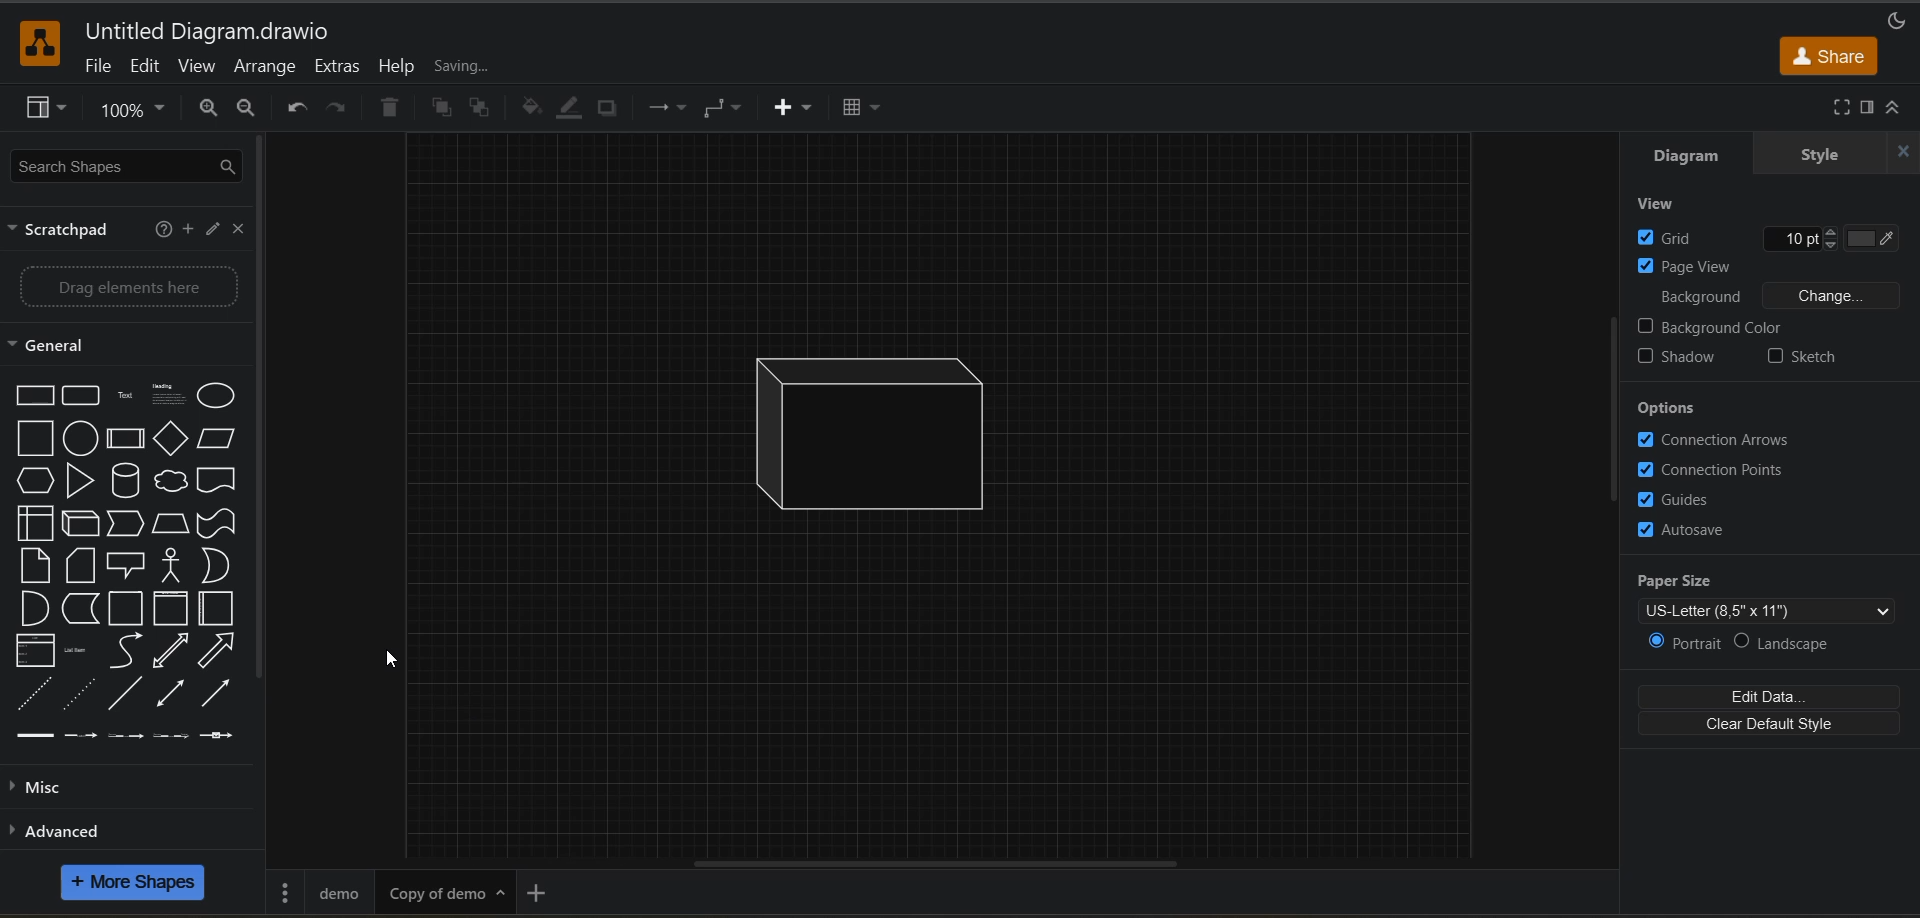  What do you see at coordinates (891, 433) in the screenshot?
I see `cuboid shape` at bounding box center [891, 433].